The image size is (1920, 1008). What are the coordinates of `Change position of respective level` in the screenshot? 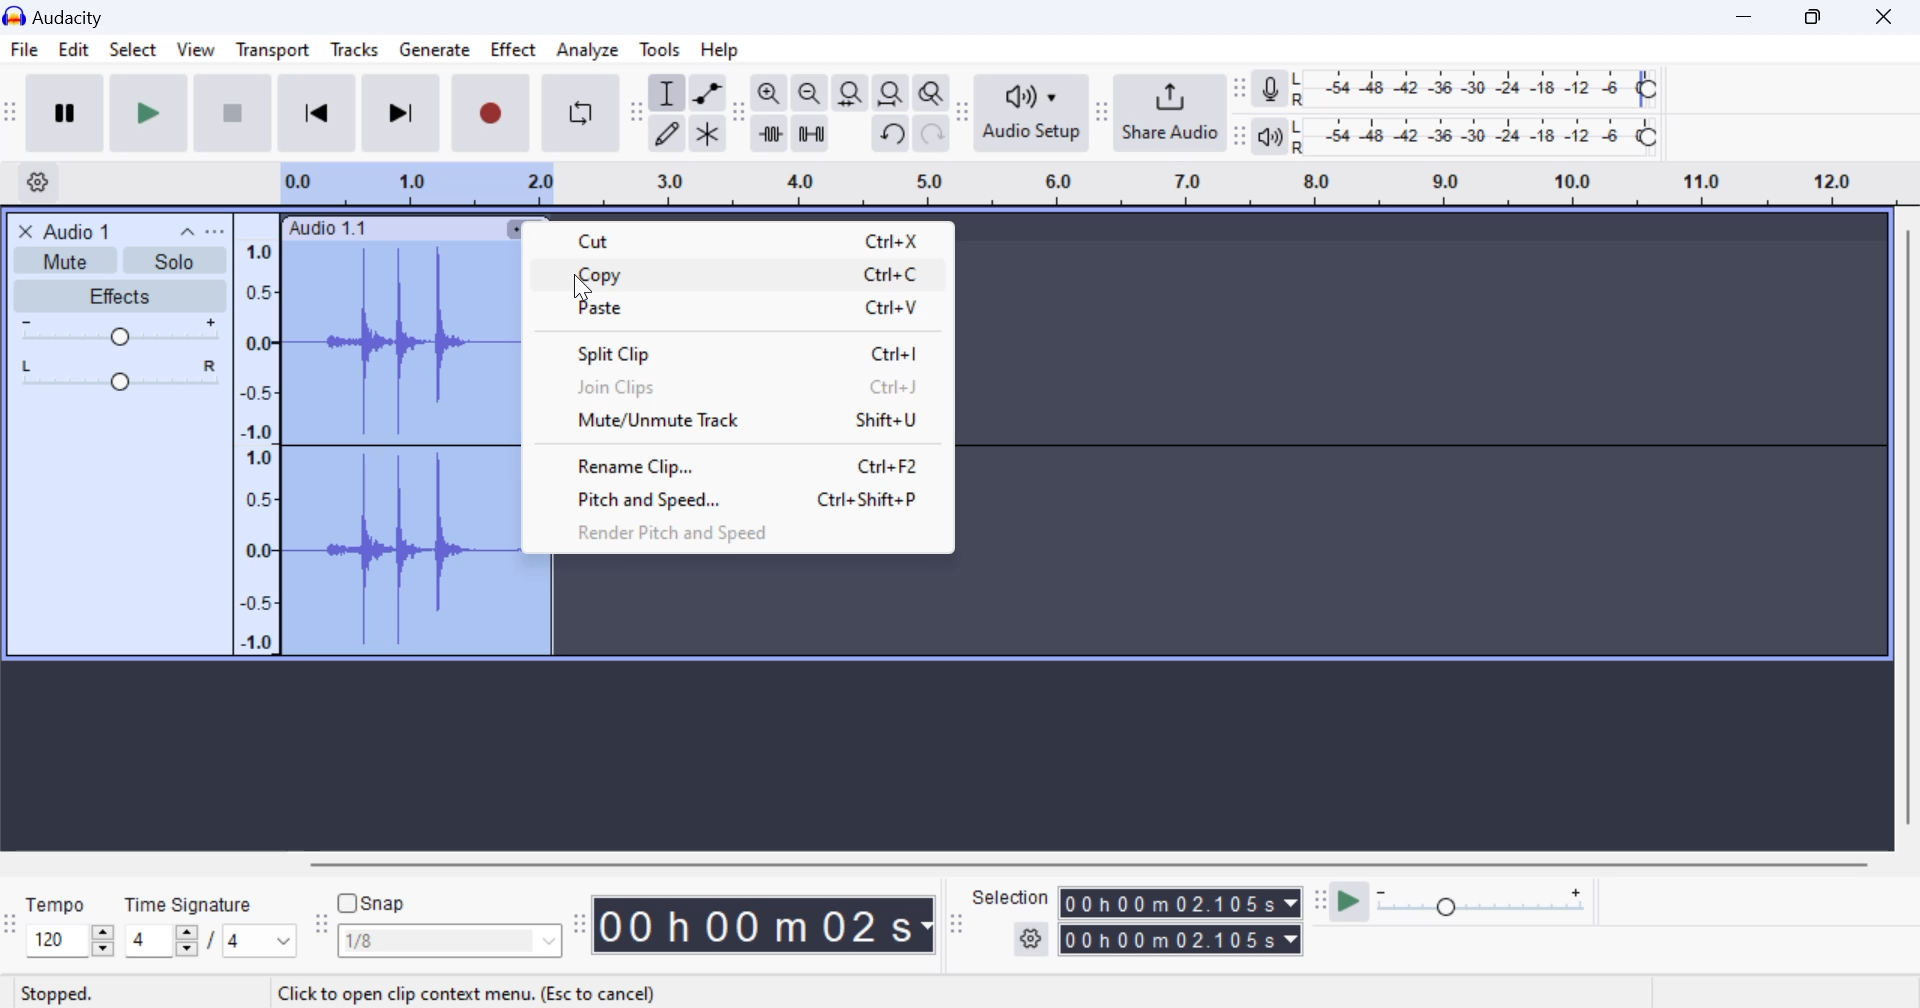 It's located at (1241, 112).